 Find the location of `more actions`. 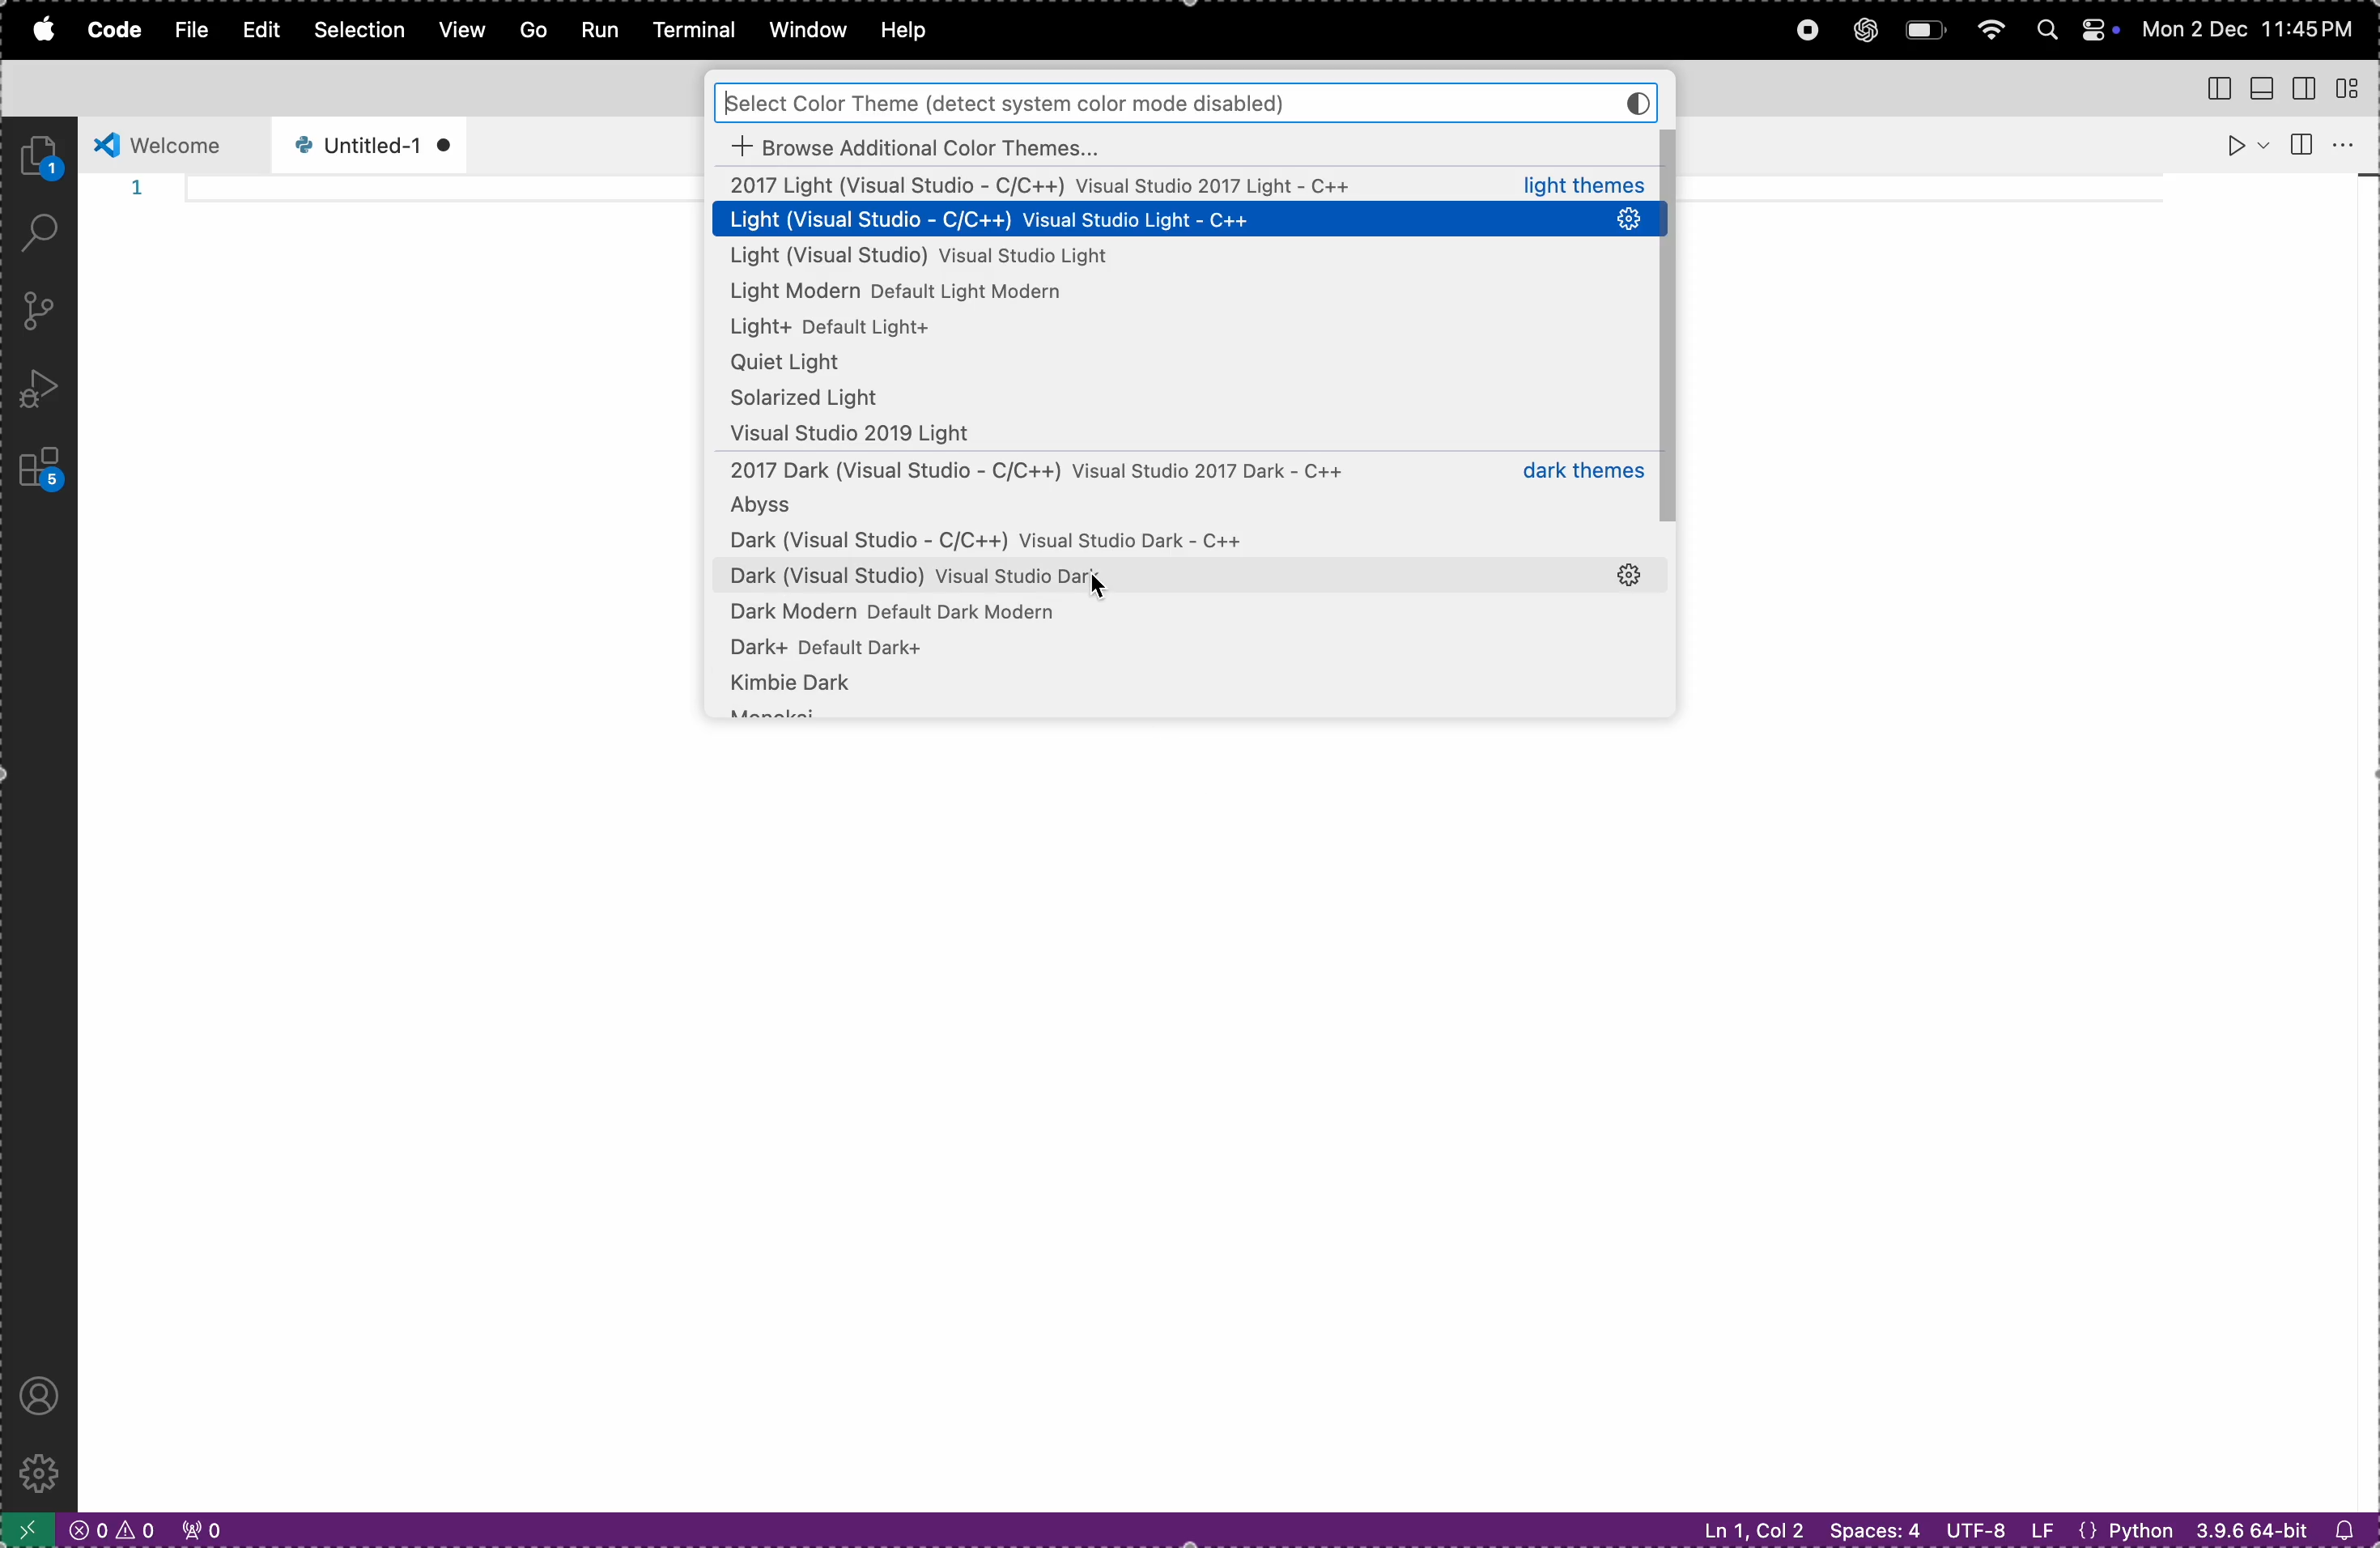

more actions is located at coordinates (2353, 145).